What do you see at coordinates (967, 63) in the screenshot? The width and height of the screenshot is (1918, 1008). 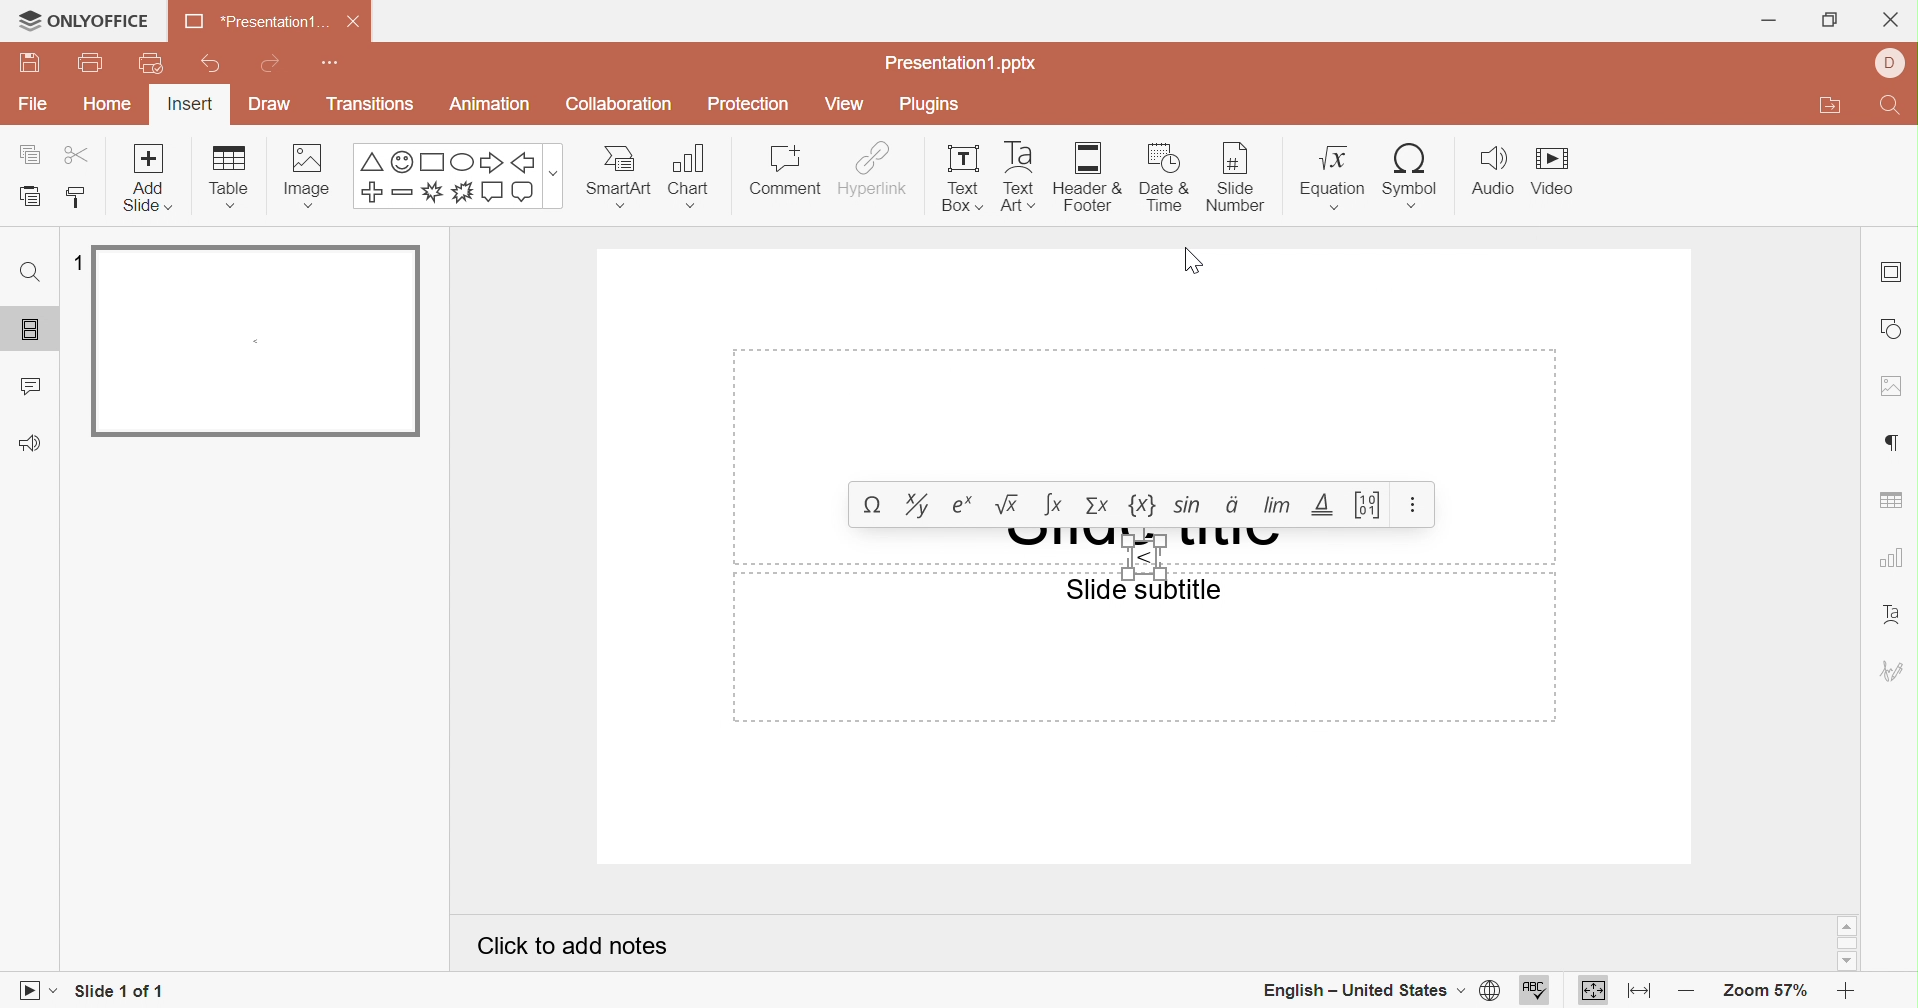 I see `Presentation.pptx` at bounding box center [967, 63].